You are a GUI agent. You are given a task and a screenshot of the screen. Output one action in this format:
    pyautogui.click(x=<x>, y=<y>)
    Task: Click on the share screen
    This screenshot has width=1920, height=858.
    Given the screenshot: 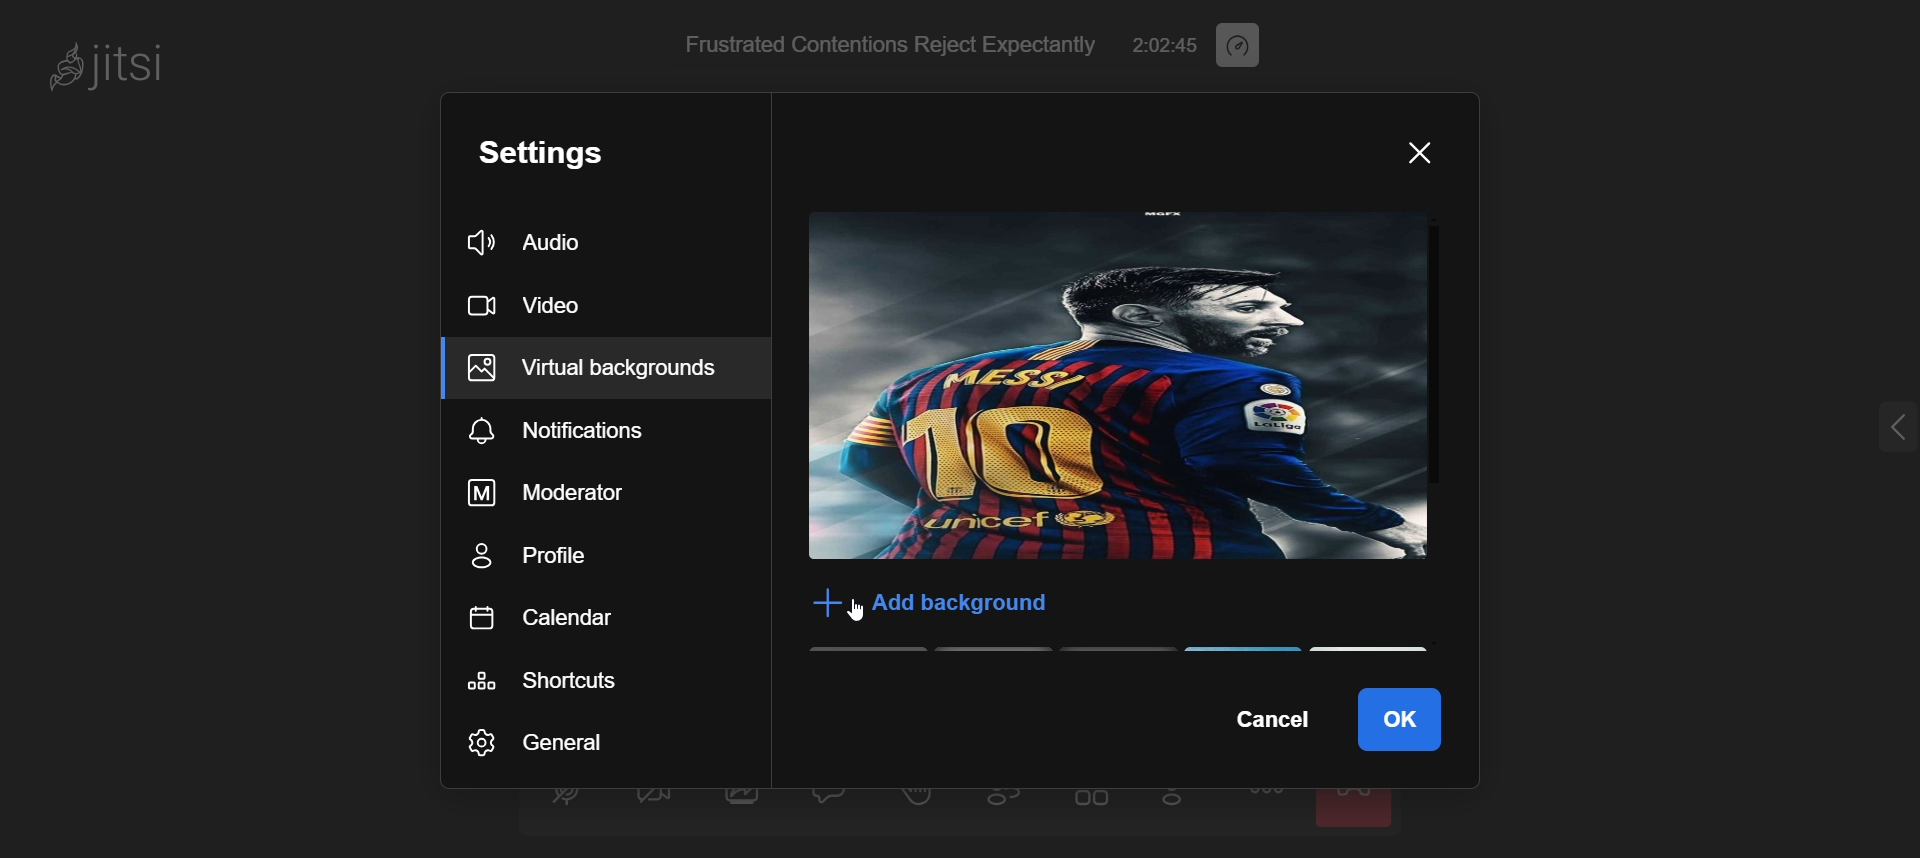 What is the action you would take?
    pyautogui.click(x=744, y=805)
    